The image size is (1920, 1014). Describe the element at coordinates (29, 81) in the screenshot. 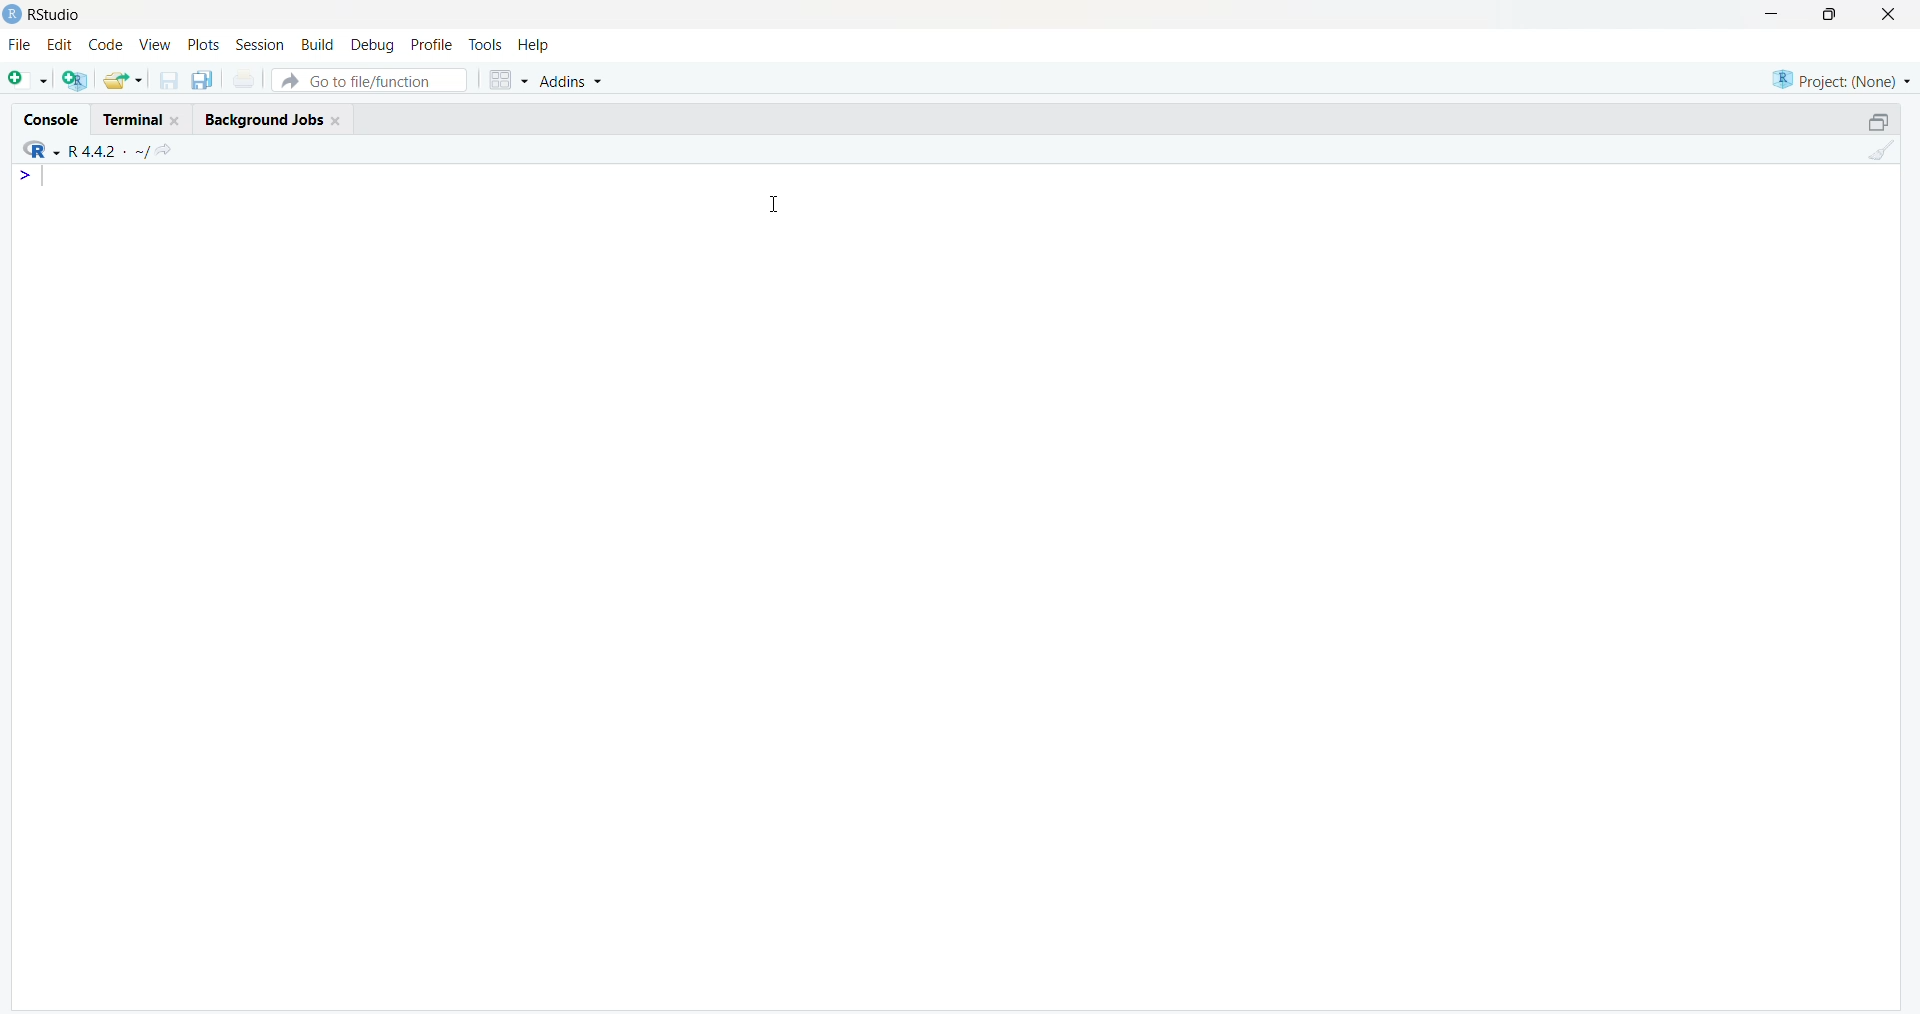

I see `open file as` at that location.